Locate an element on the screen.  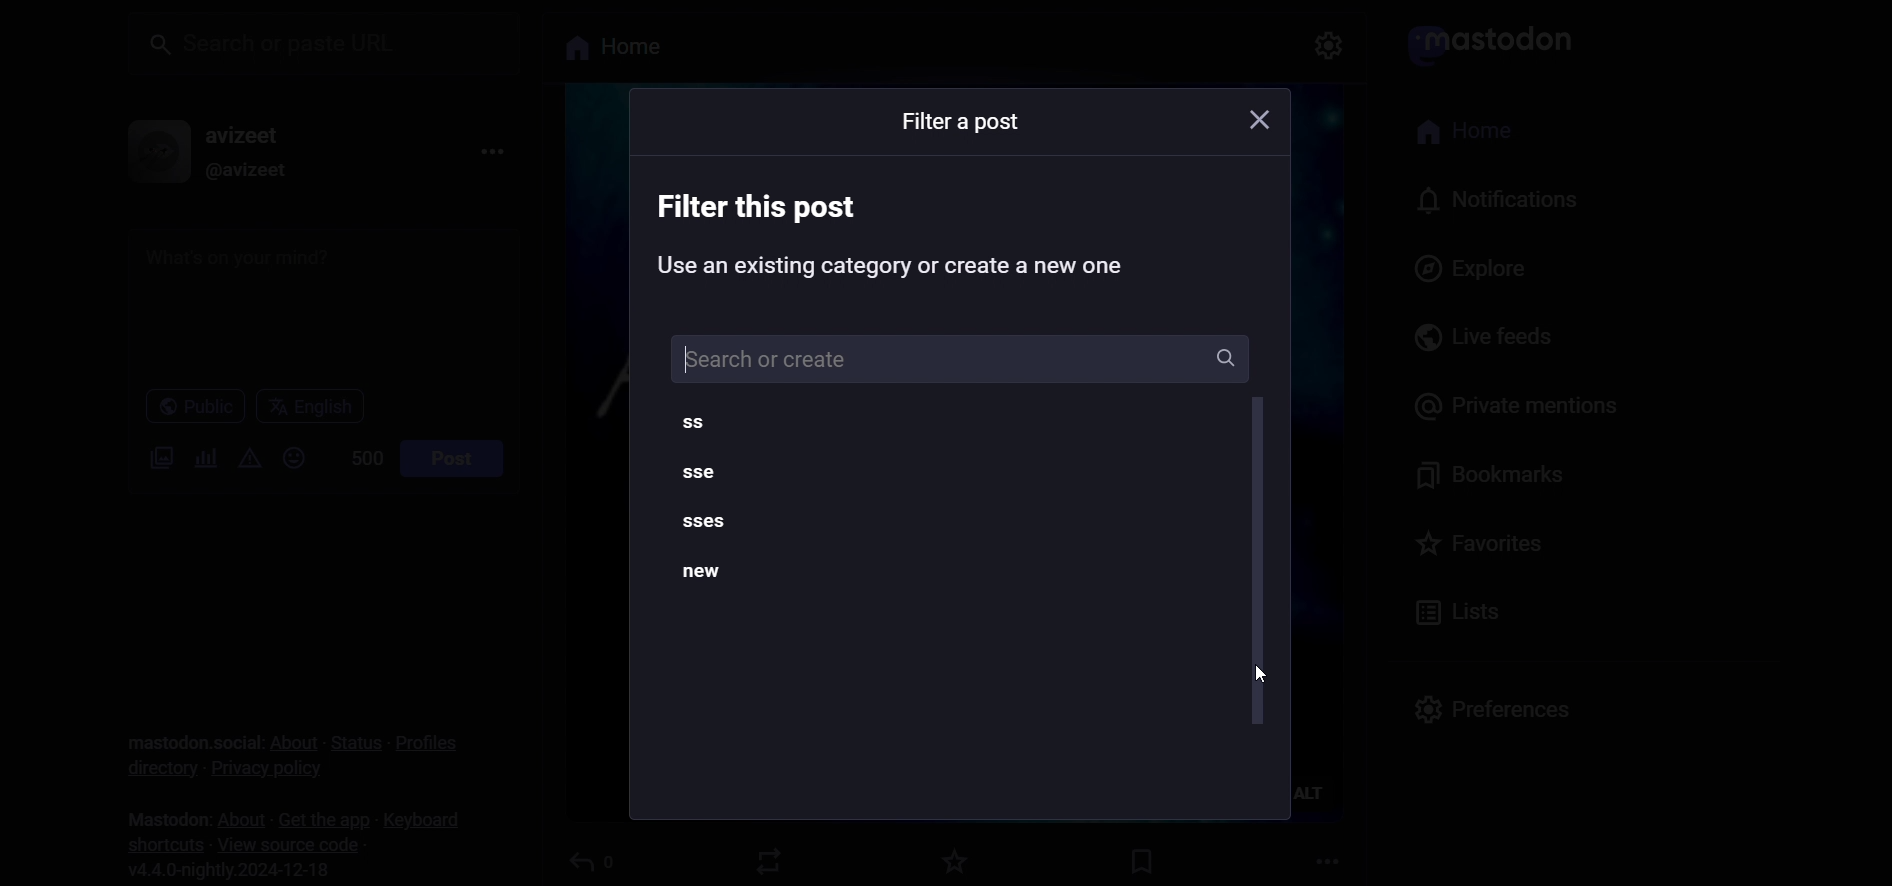
old filters is located at coordinates (728, 509).